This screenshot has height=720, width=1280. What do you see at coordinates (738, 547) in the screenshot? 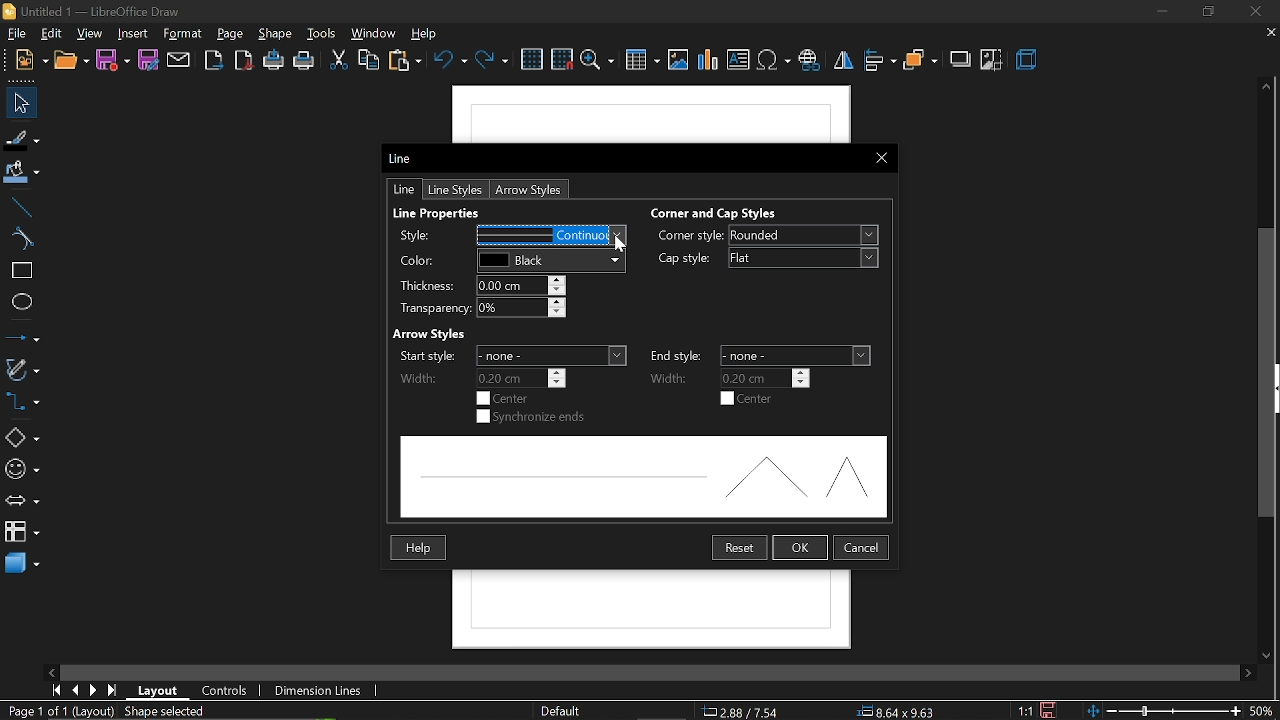
I see `restart` at bounding box center [738, 547].